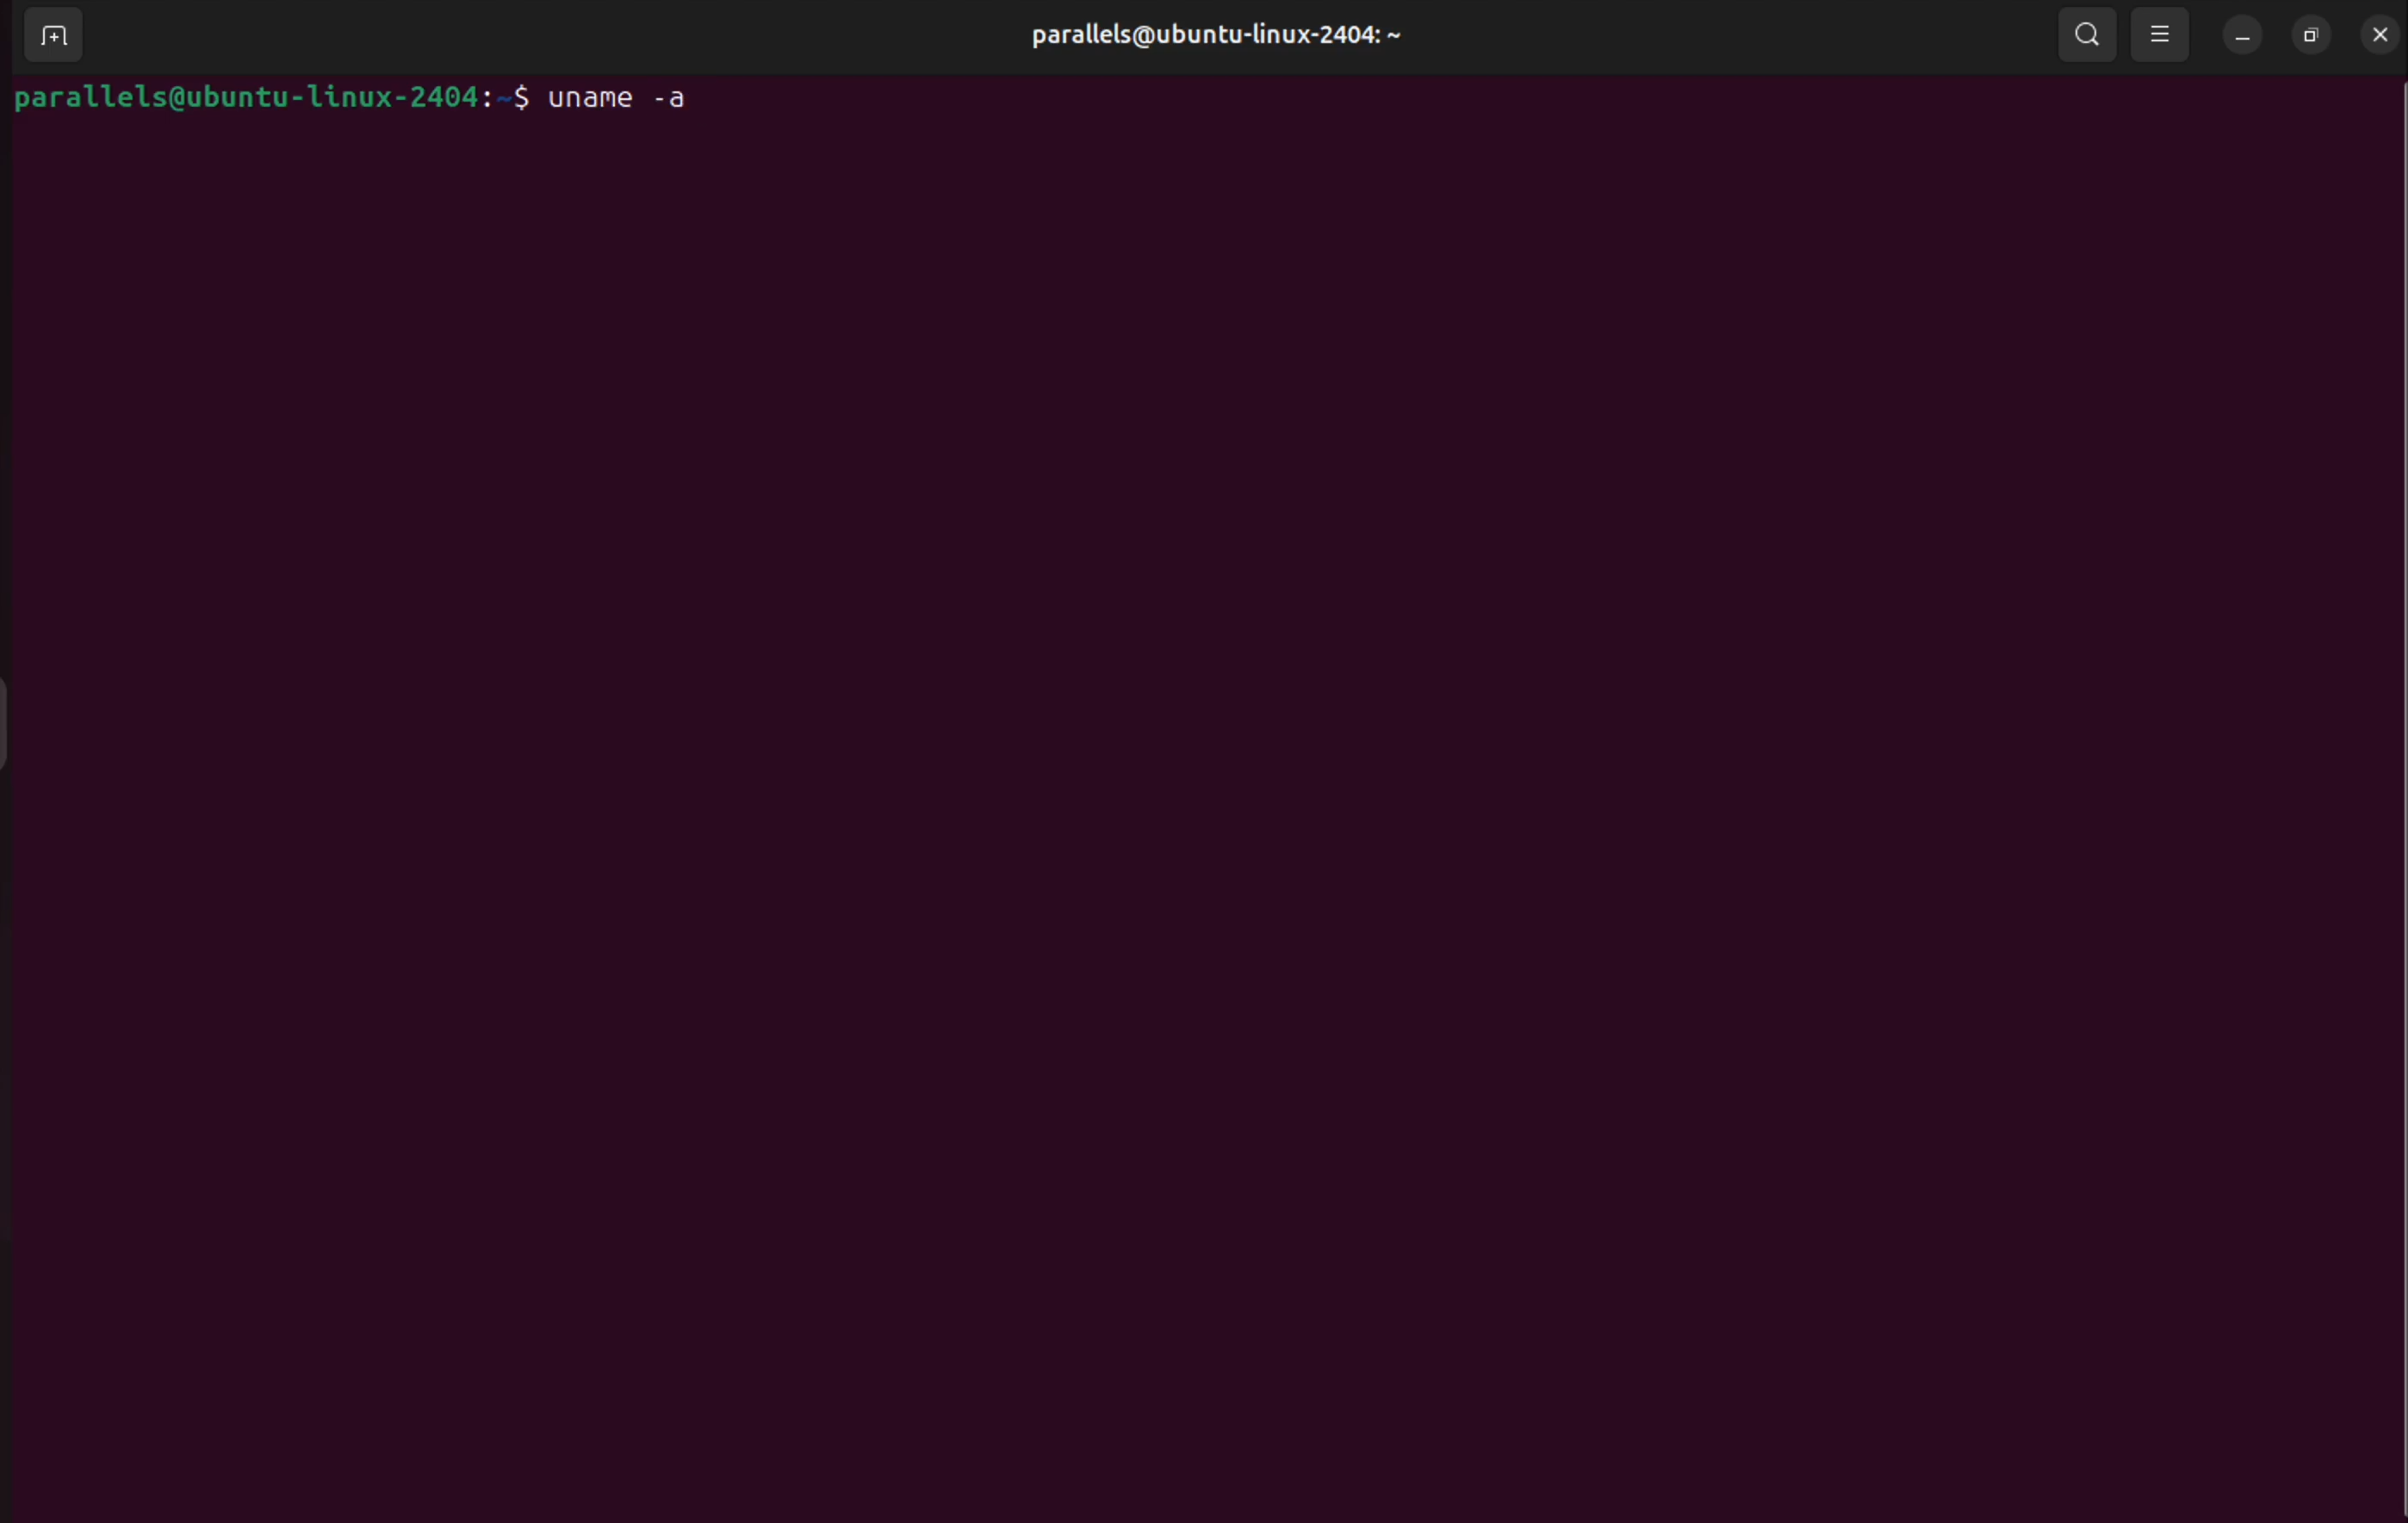 Image resolution: width=2408 pixels, height=1523 pixels. Describe the element at coordinates (2088, 36) in the screenshot. I see `search` at that location.